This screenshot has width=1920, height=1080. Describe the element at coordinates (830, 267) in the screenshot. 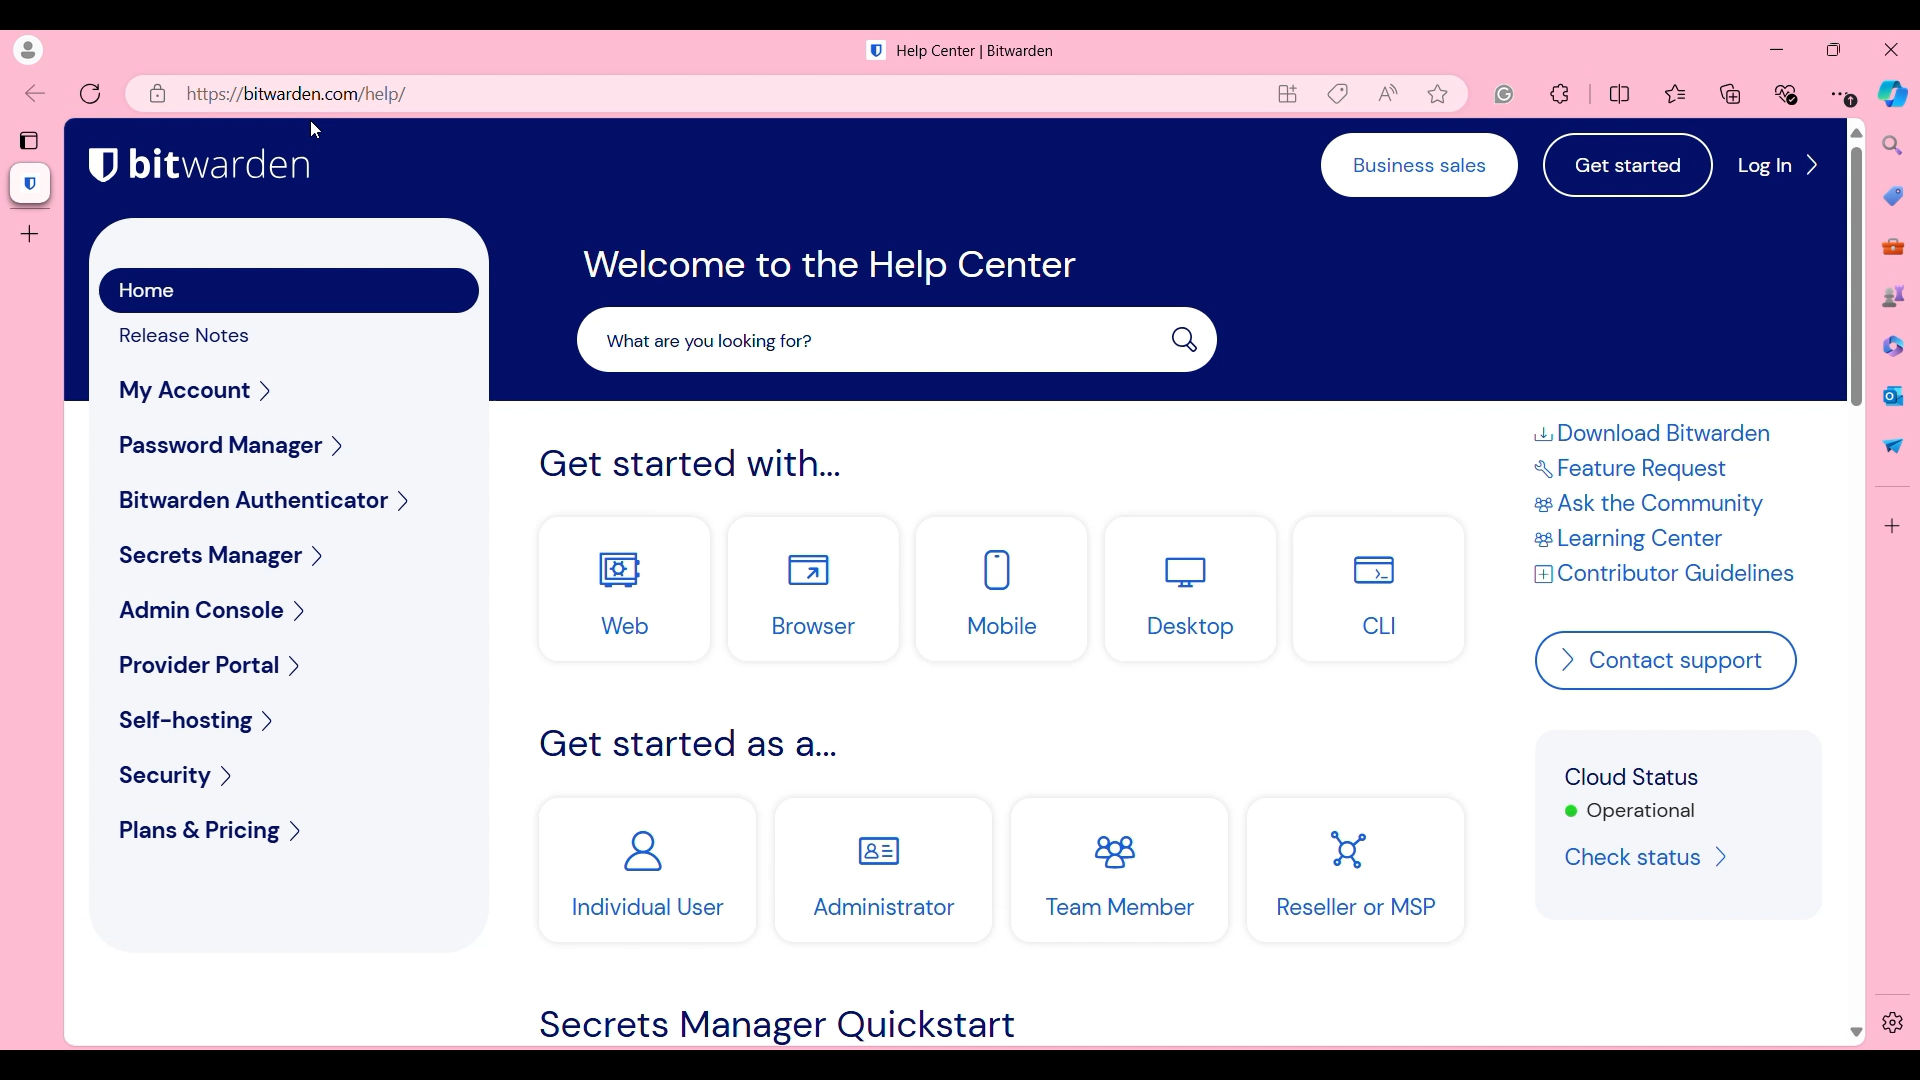

I see `Welcome to the Help Center` at that location.